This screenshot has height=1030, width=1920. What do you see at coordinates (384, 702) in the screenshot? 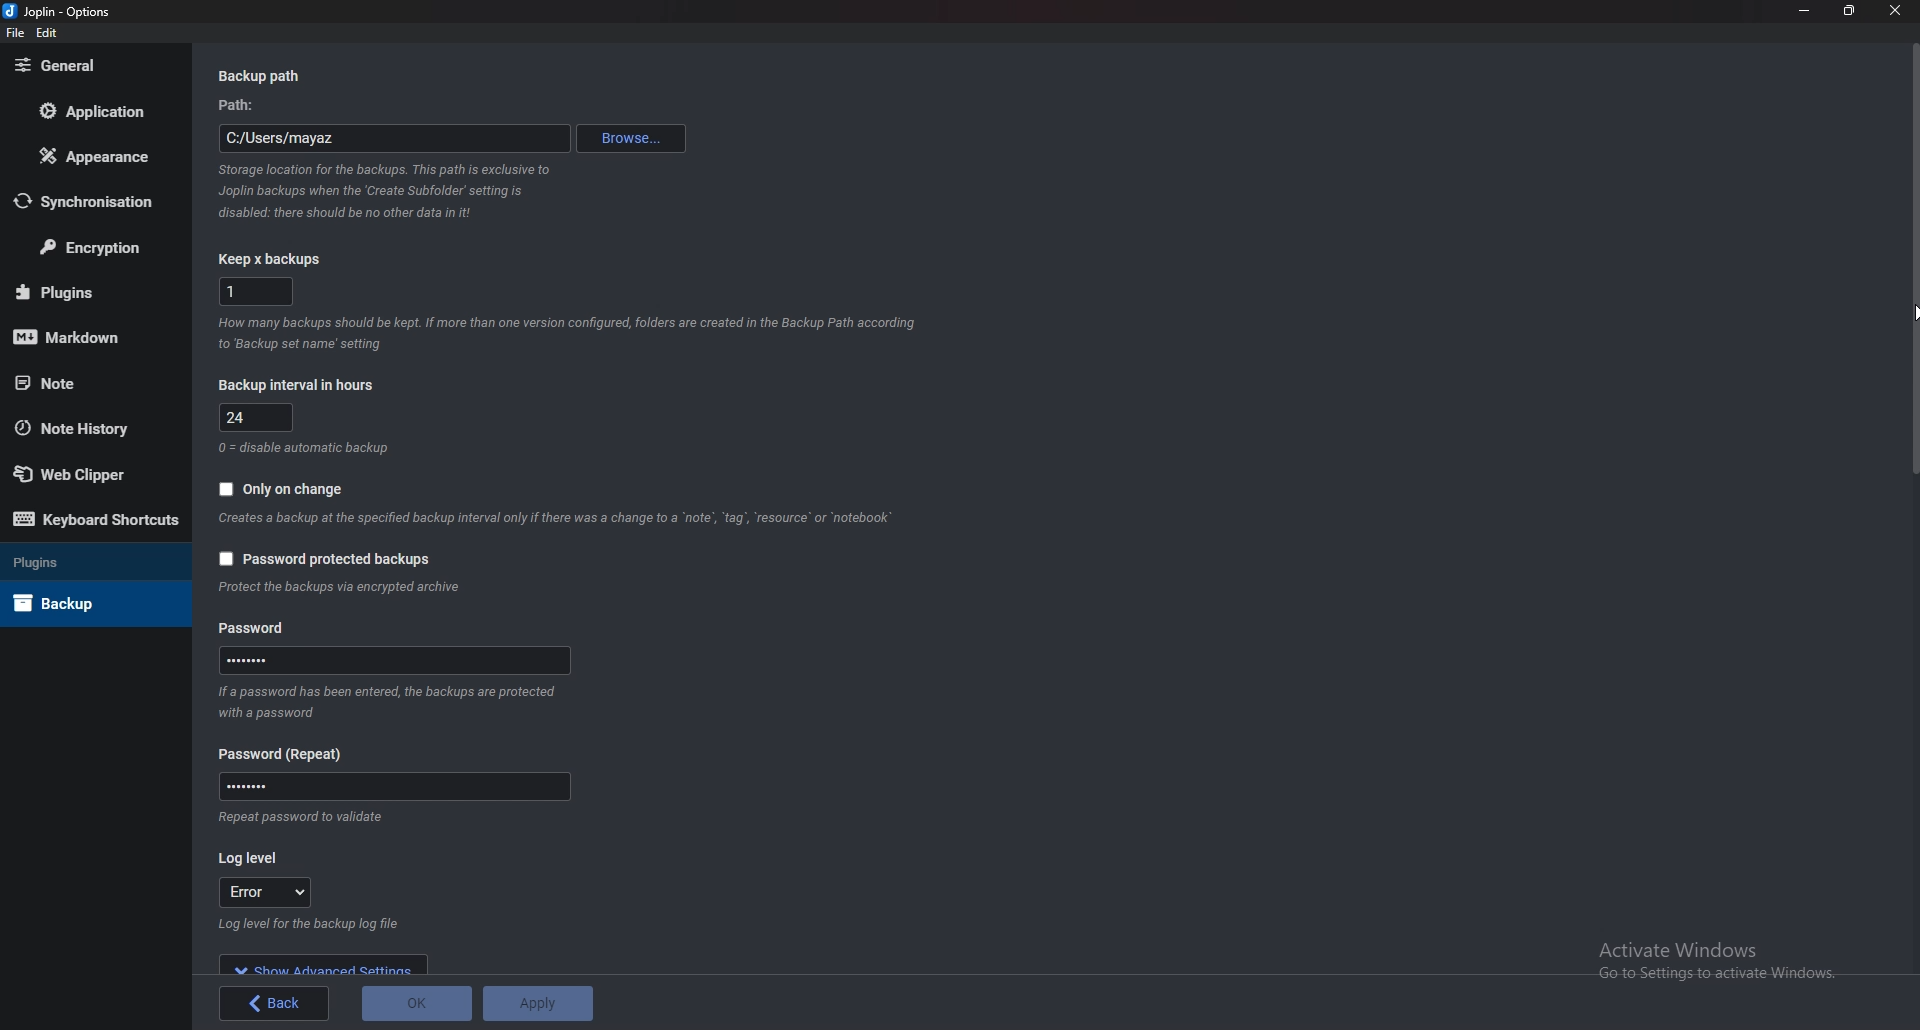
I see `Info on password` at bounding box center [384, 702].